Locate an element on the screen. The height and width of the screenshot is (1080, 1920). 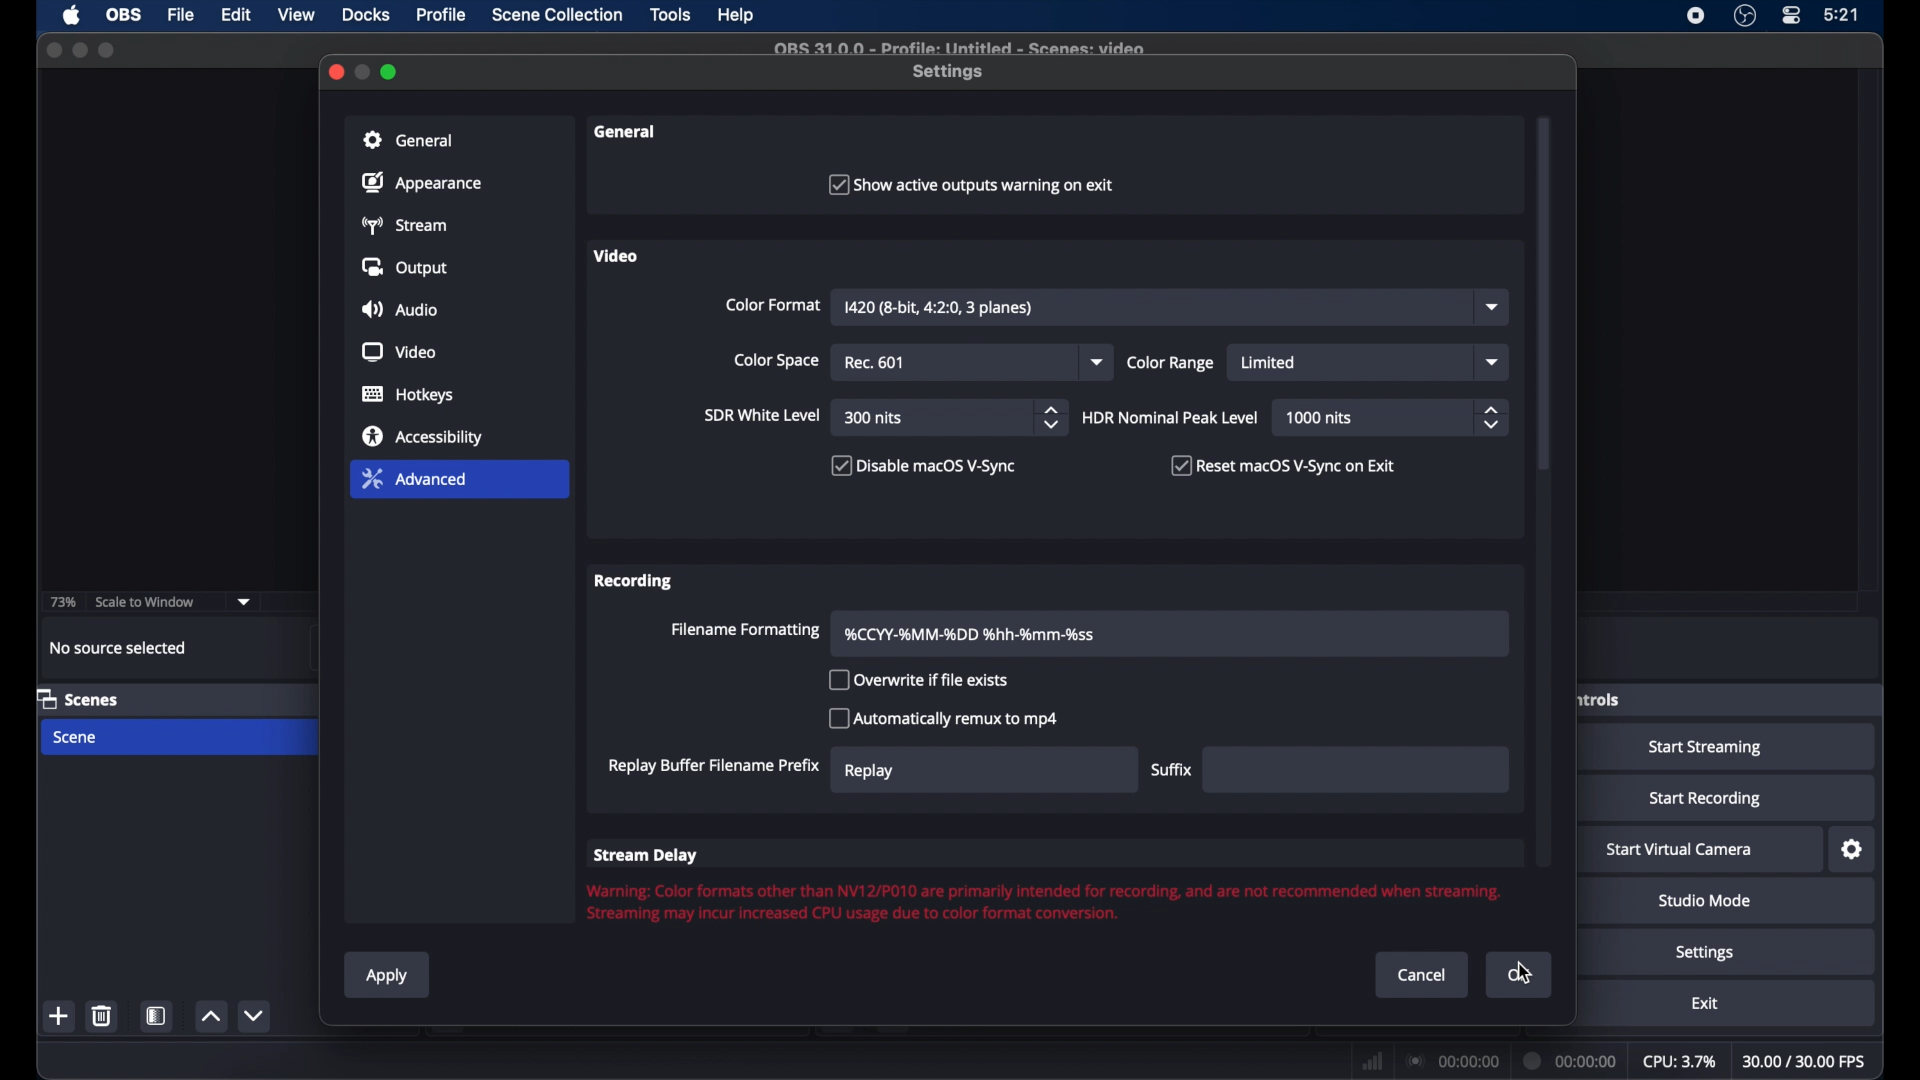
control center is located at coordinates (1790, 16).